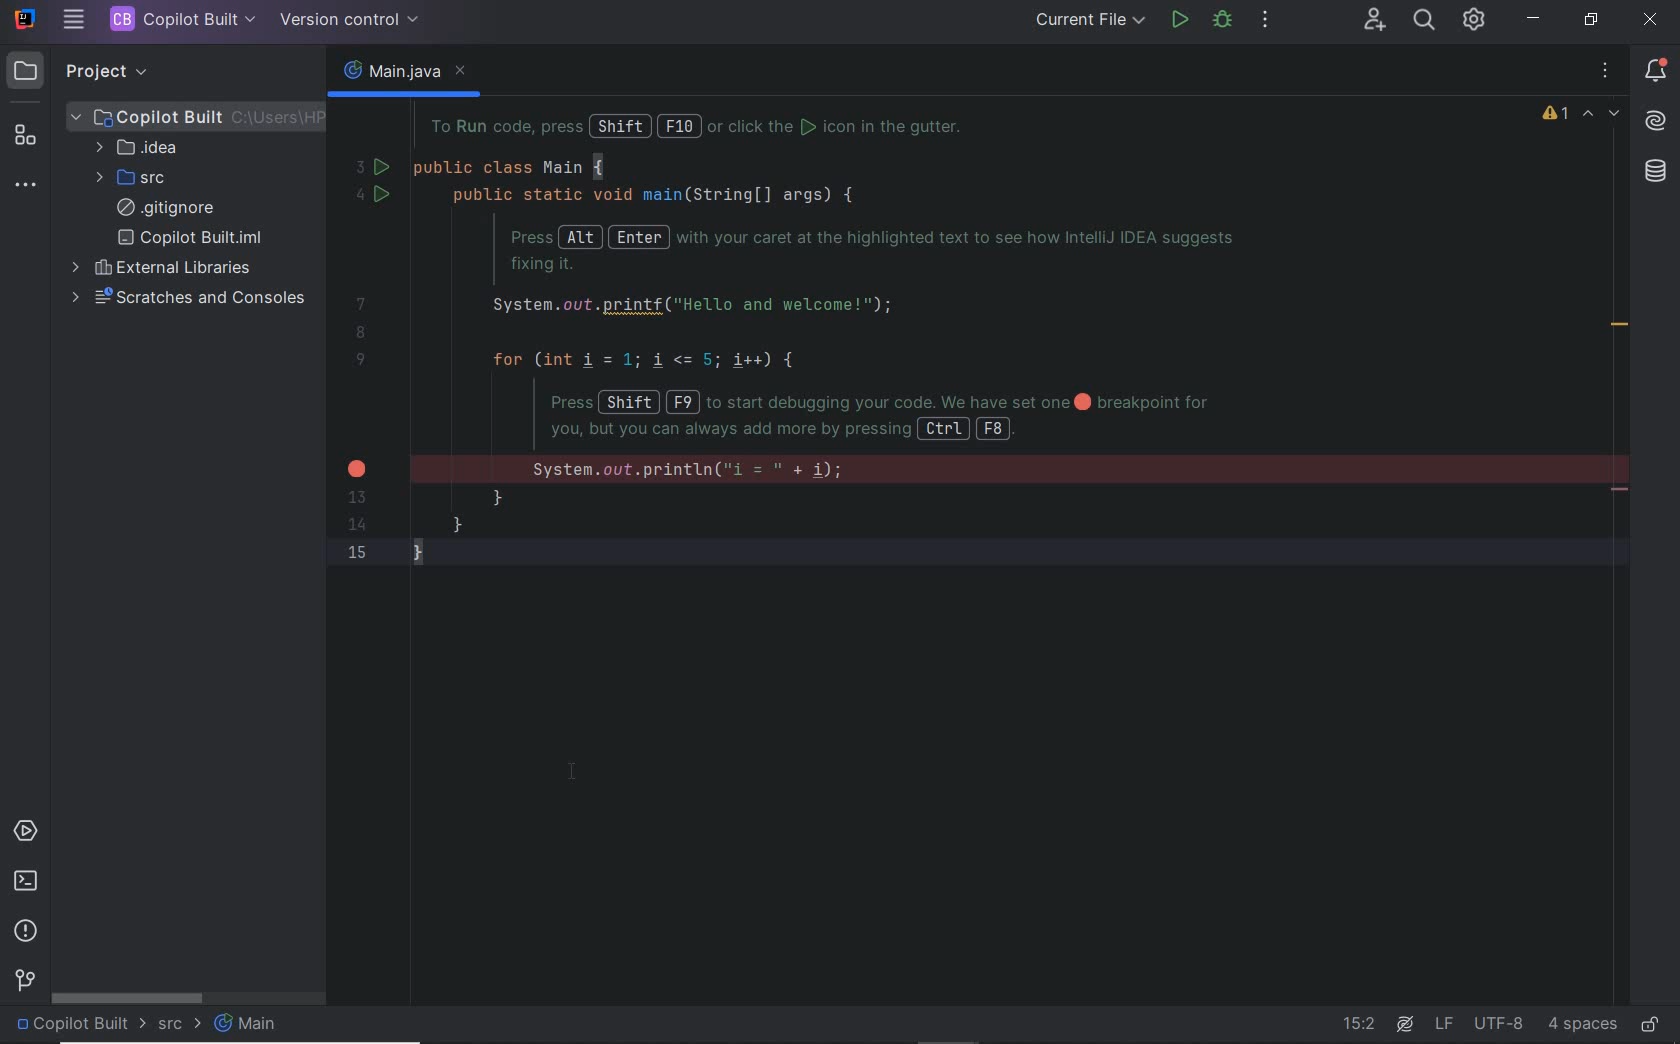  Describe the element at coordinates (362, 359) in the screenshot. I see `9` at that location.